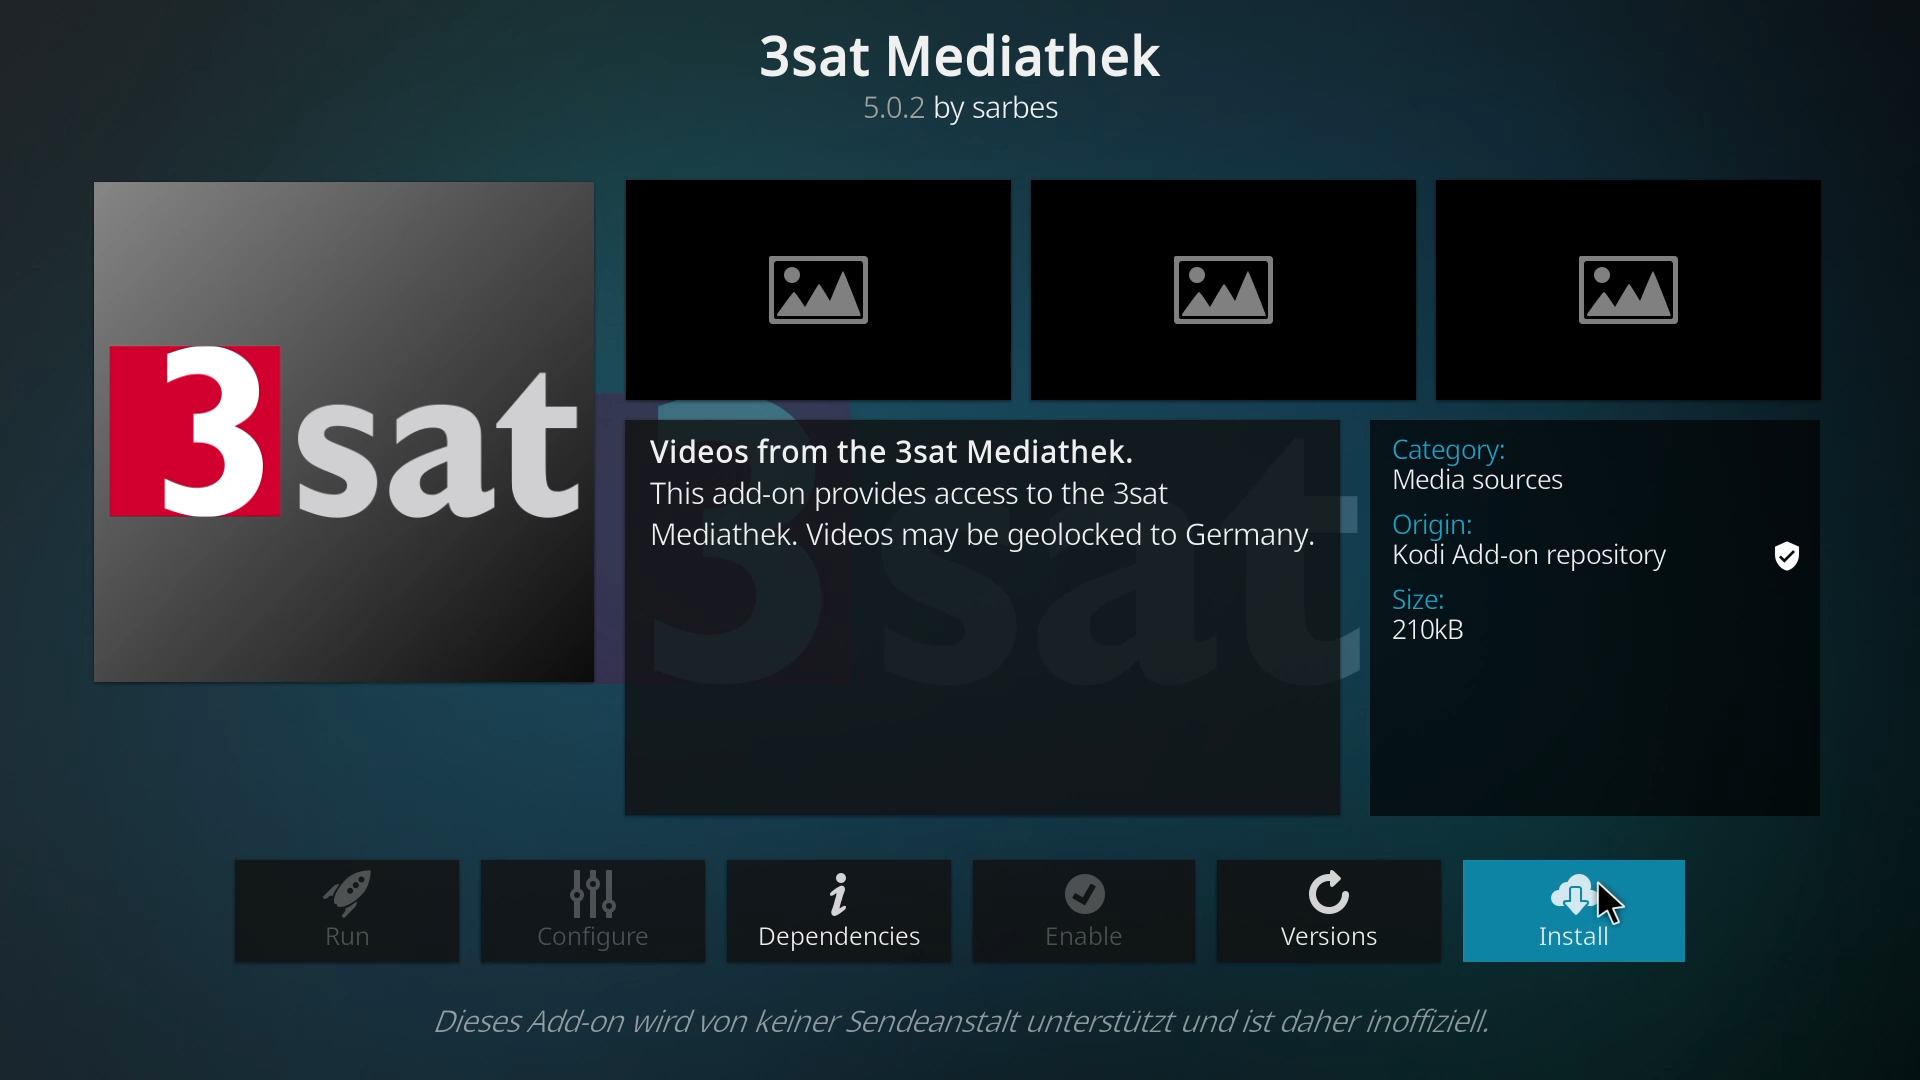 Image resolution: width=1920 pixels, height=1080 pixels. What do you see at coordinates (1617, 907) in the screenshot?
I see `cursor` at bounding box center [1617, 907].